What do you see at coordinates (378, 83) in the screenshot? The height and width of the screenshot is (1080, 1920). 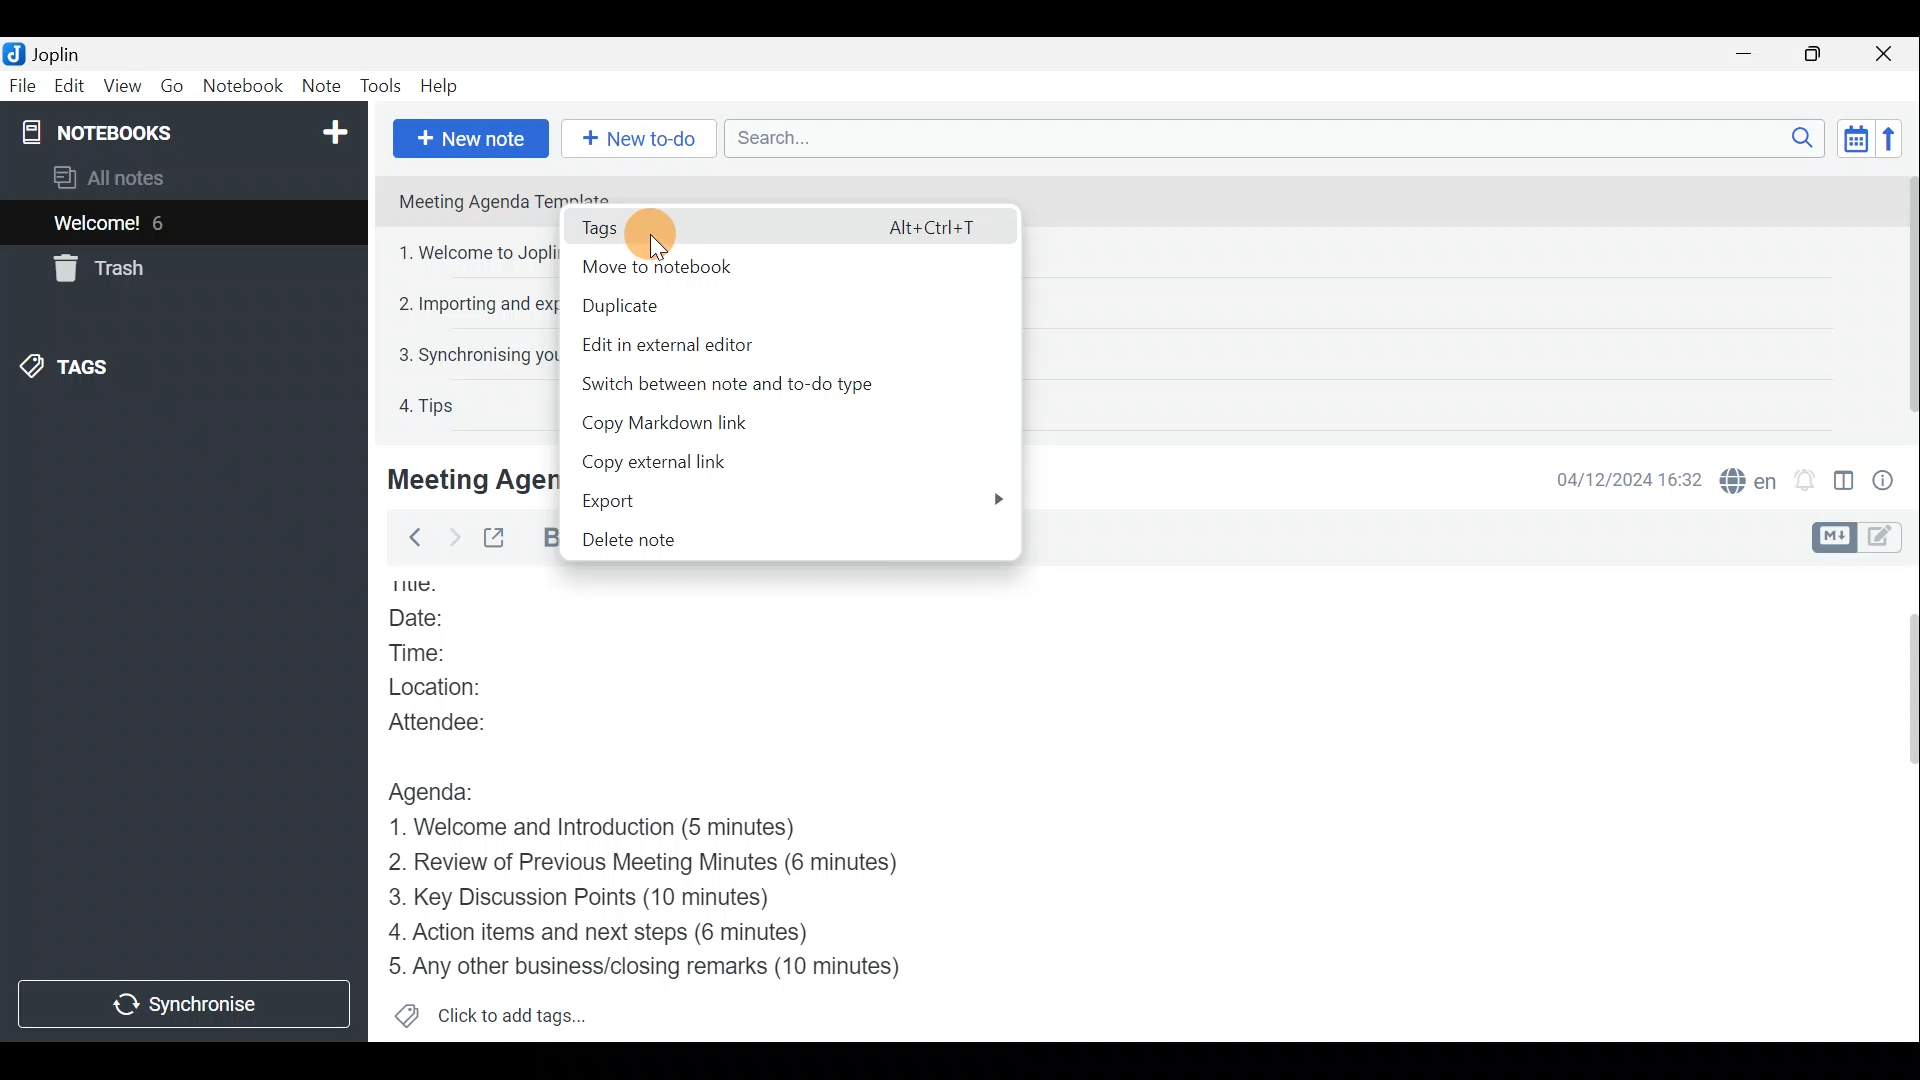 I see `Tools` at bounding box center [378, 83].